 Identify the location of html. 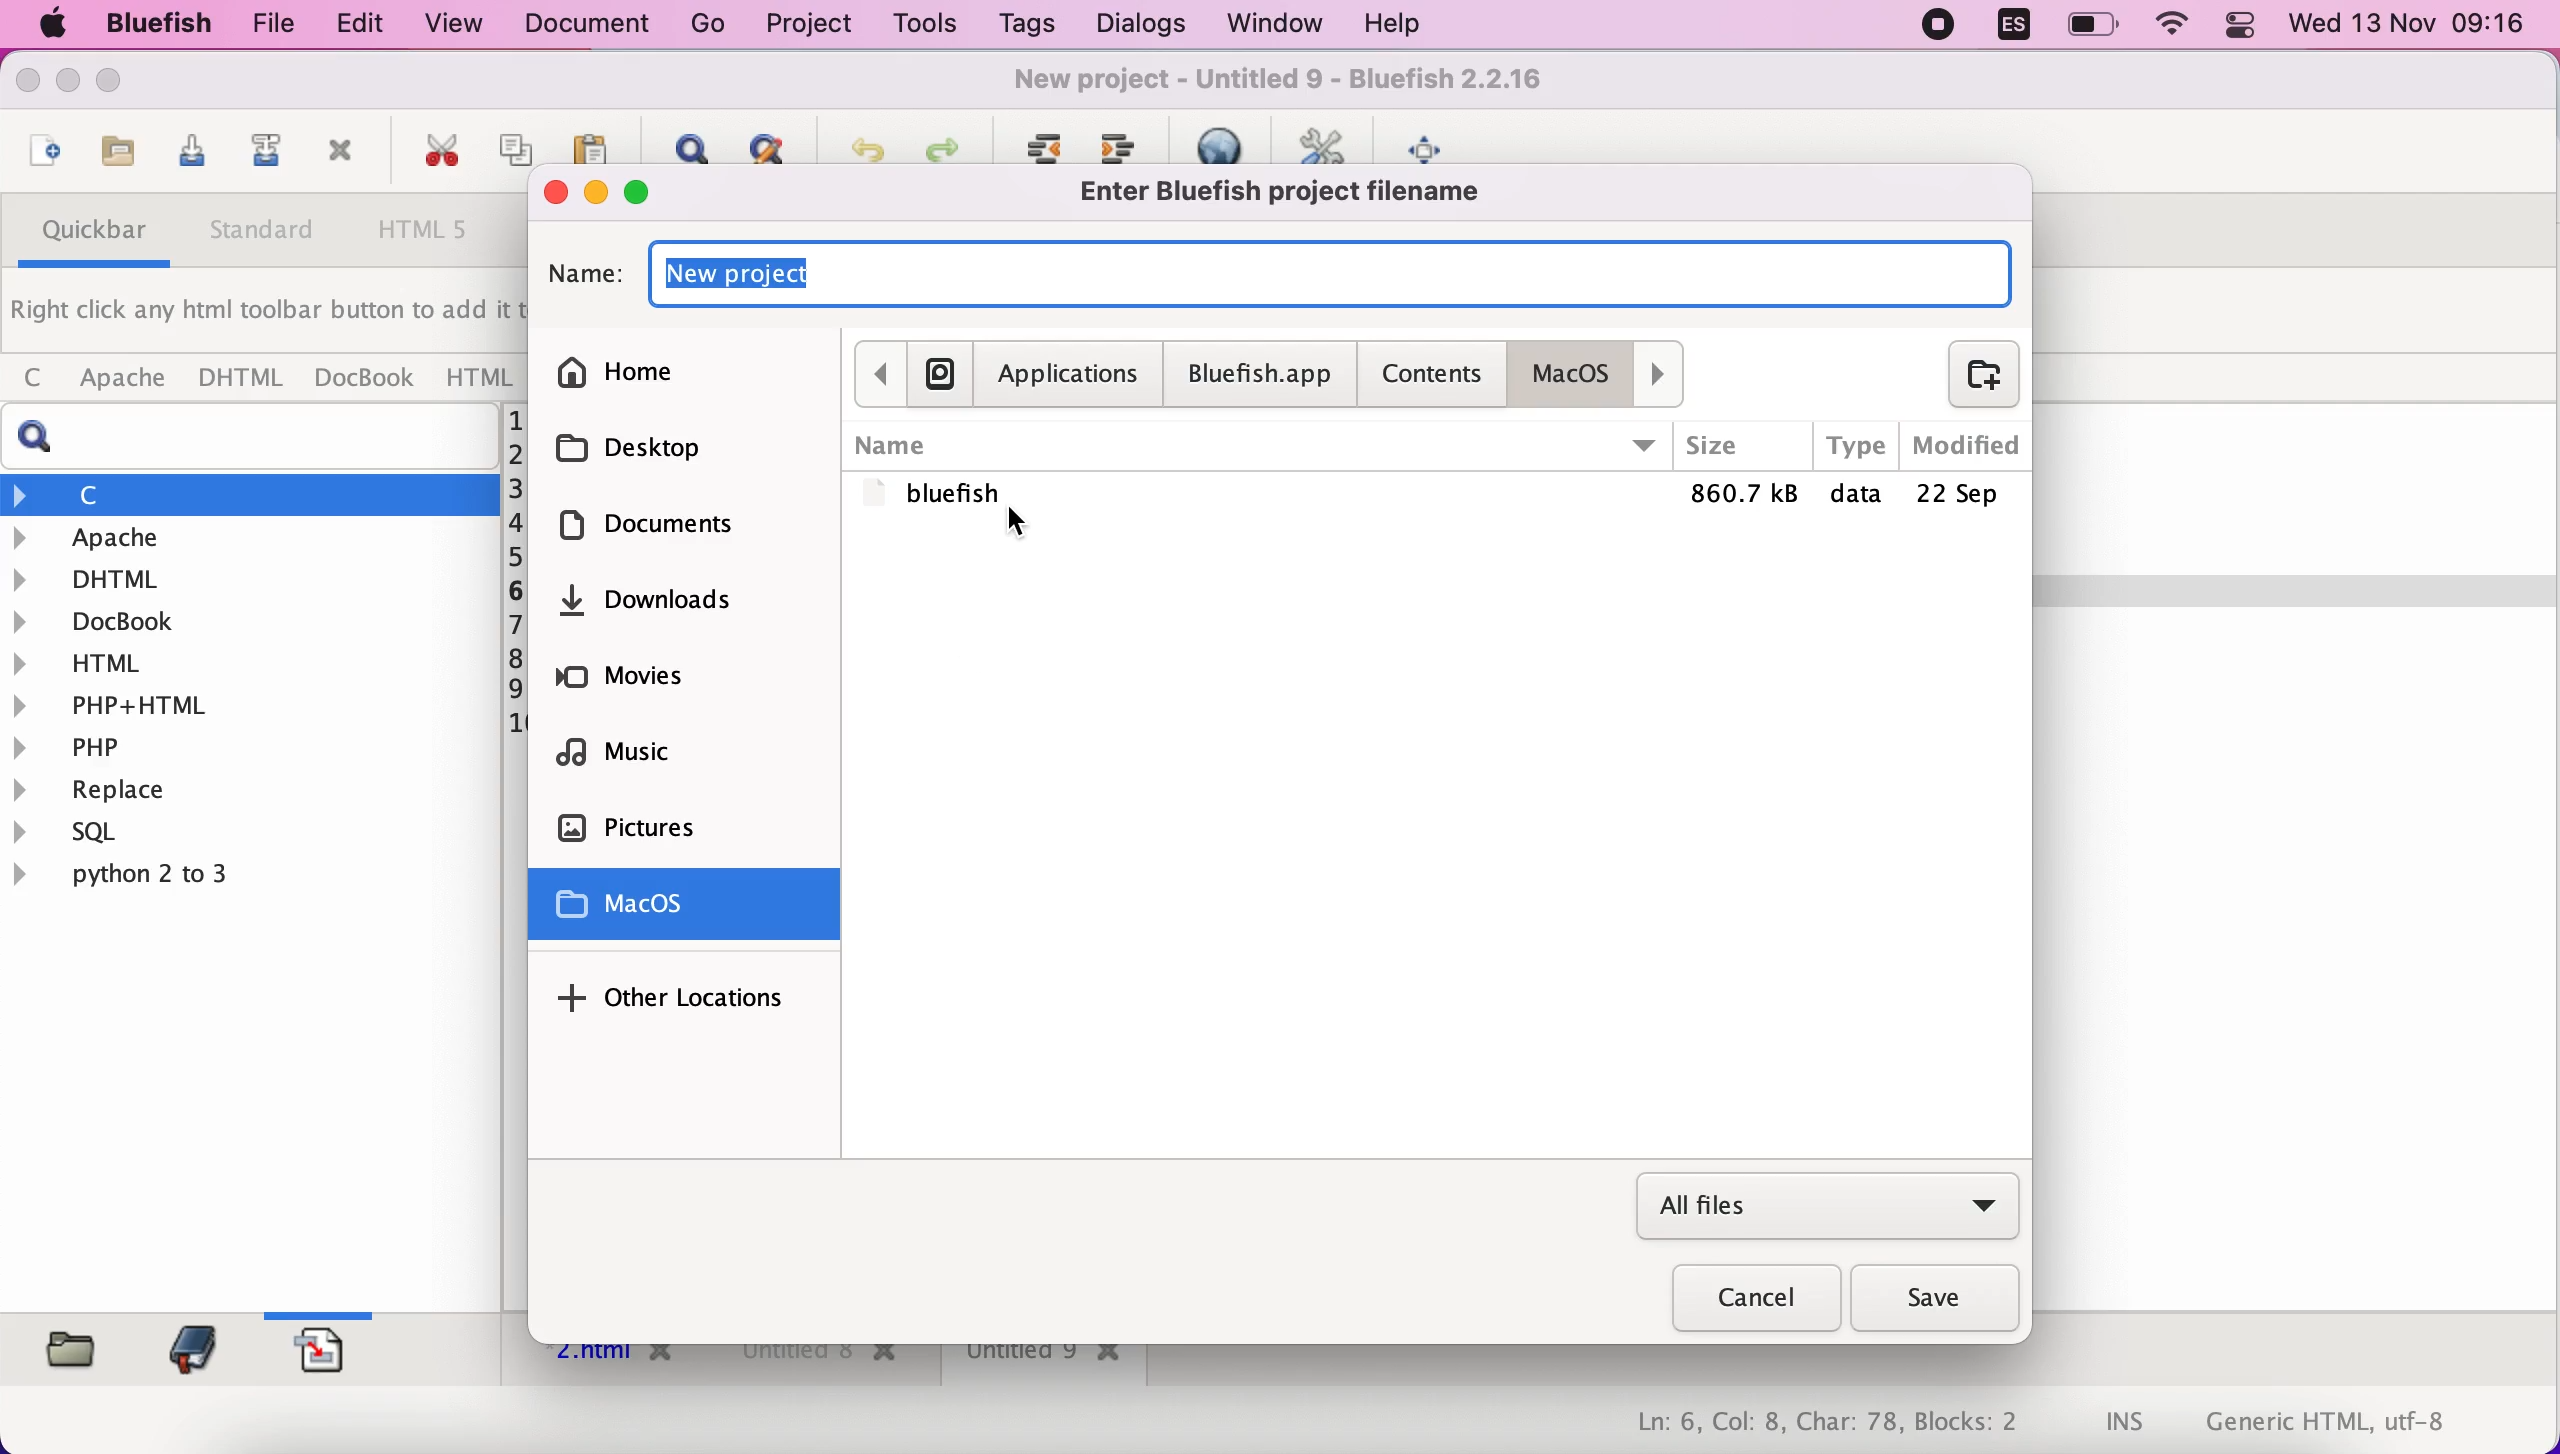
(477, 376).